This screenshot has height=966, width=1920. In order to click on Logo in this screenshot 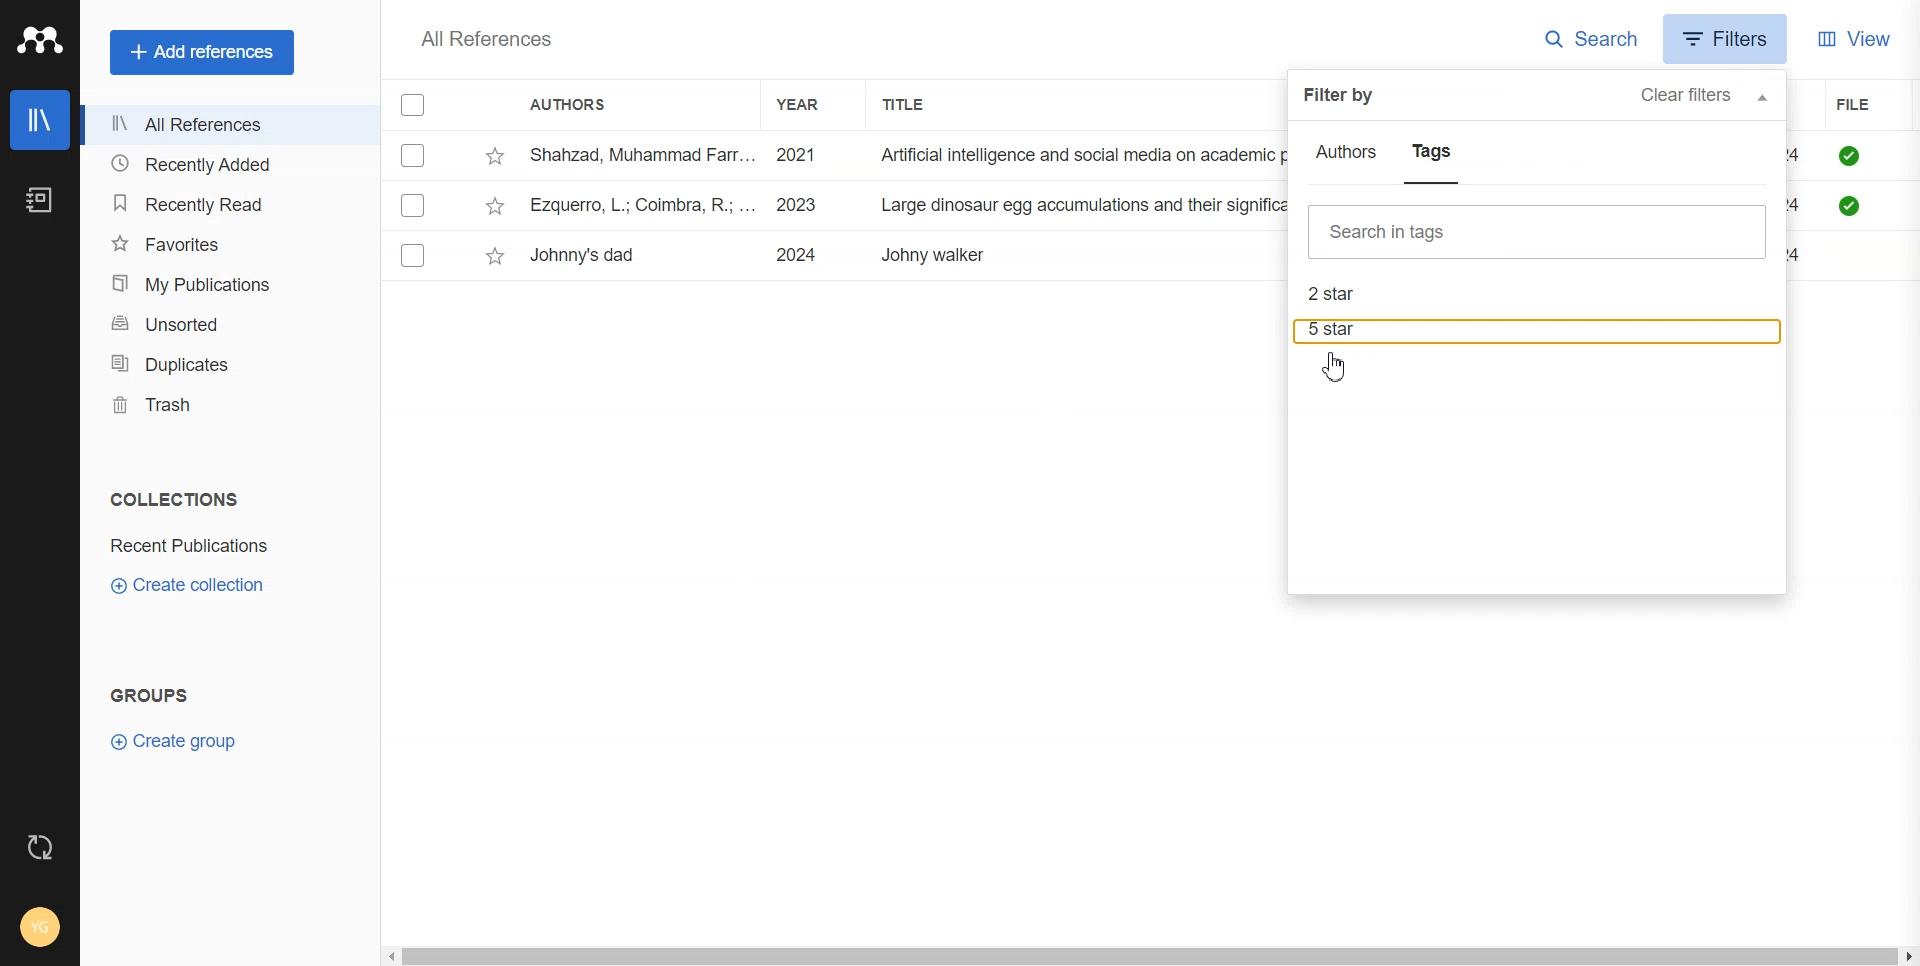, I will do `click(39, 39)`.